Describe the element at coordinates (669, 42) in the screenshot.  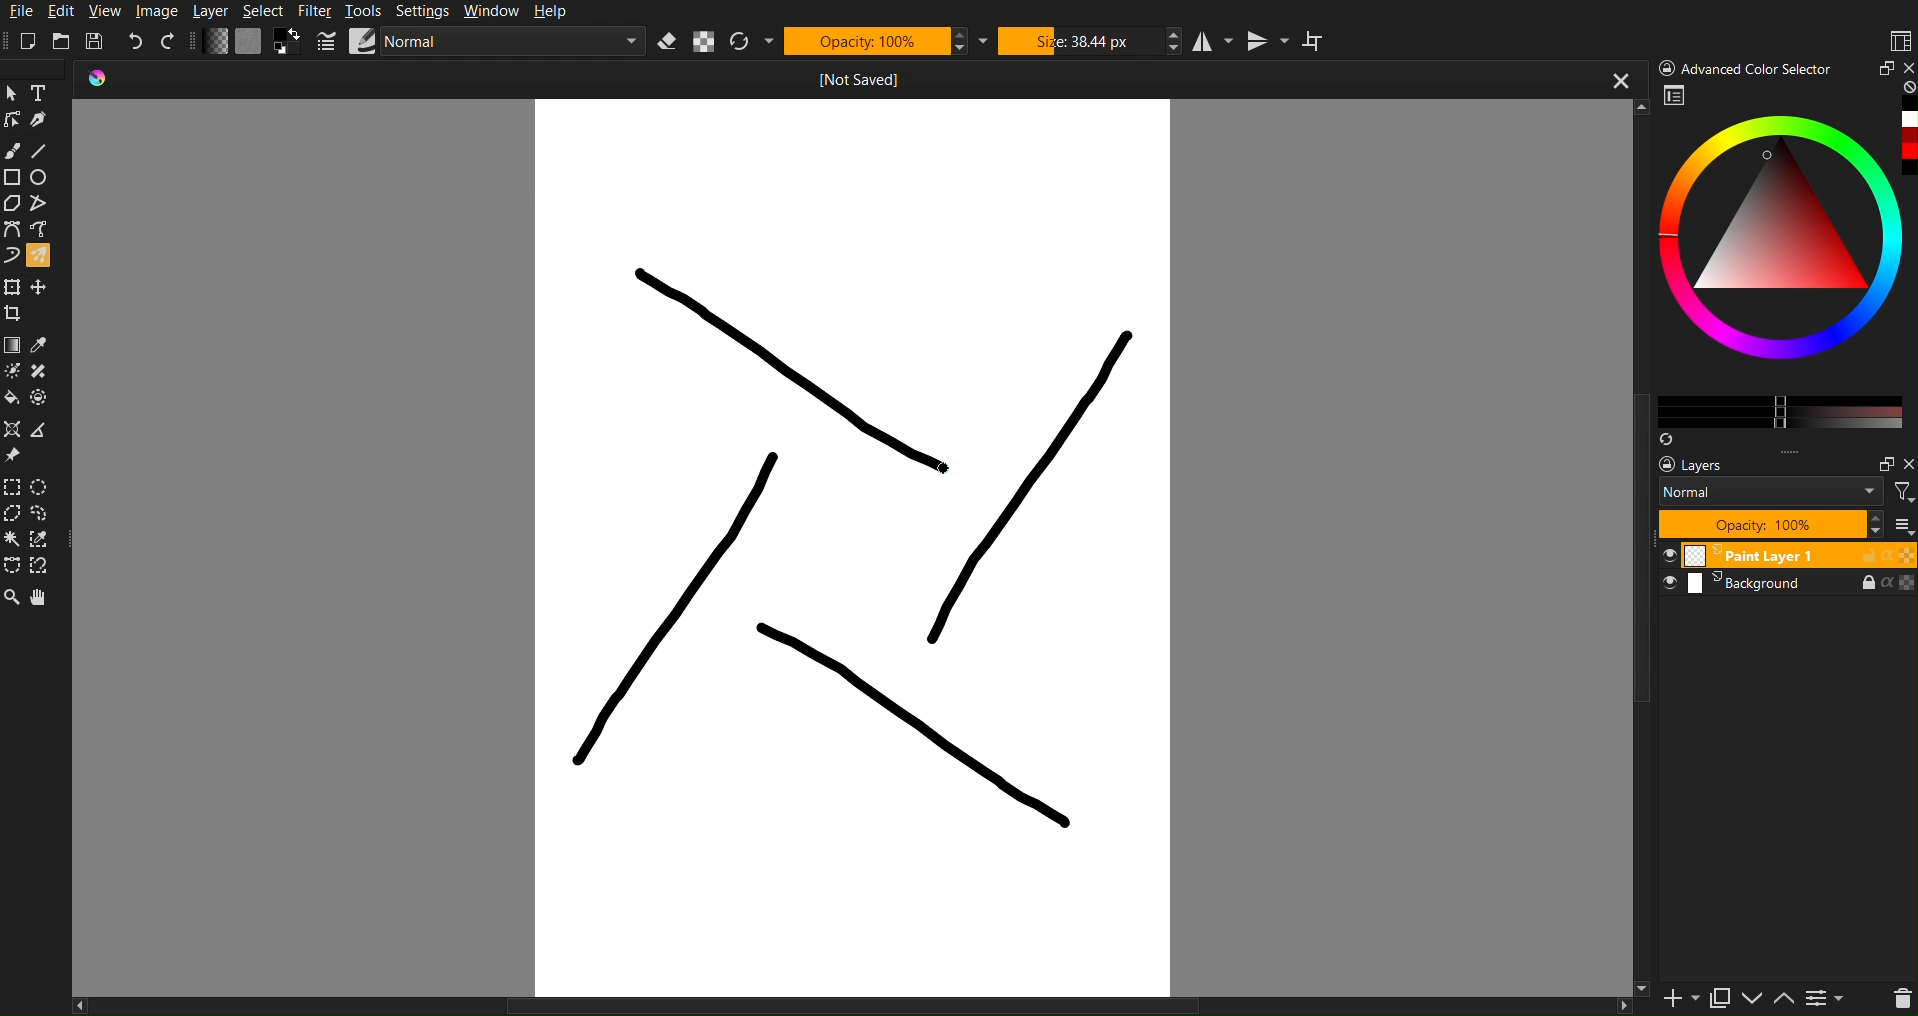
I see `Erase` at that location.